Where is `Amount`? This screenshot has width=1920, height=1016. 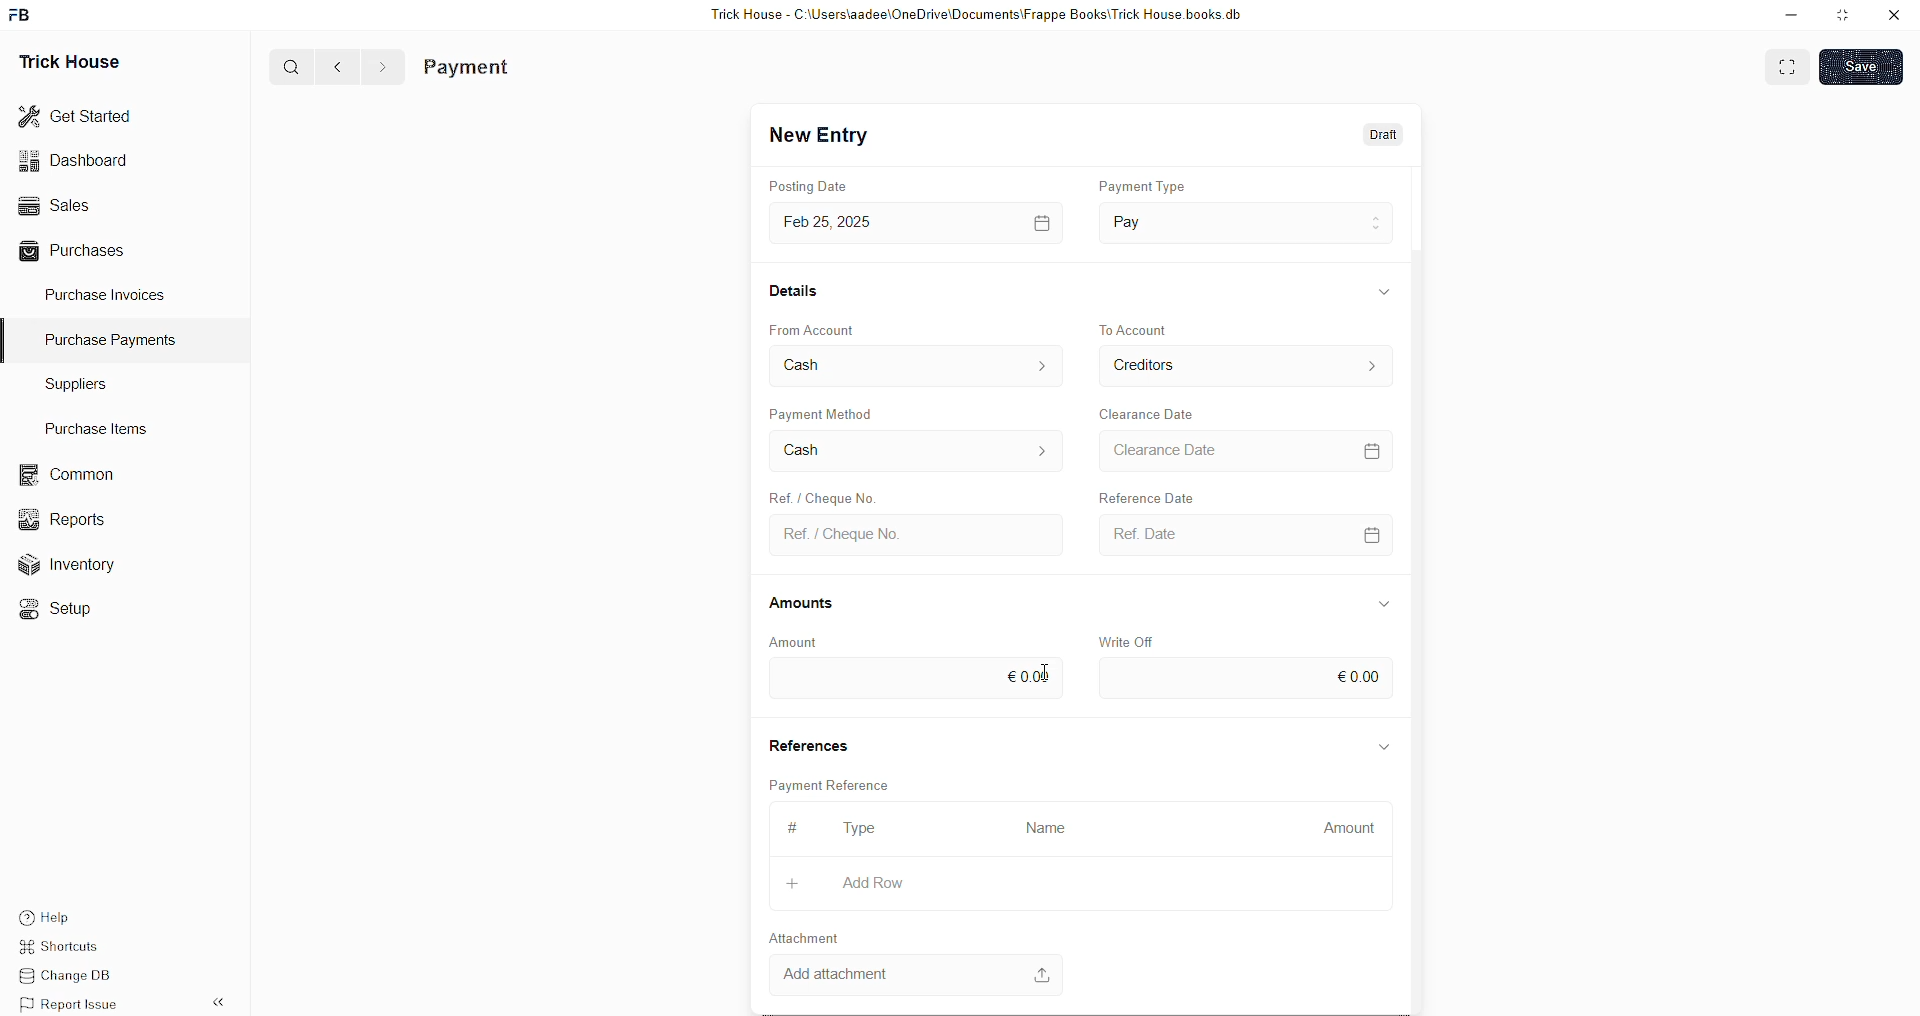 Amount is located at coordinates (800, 640).